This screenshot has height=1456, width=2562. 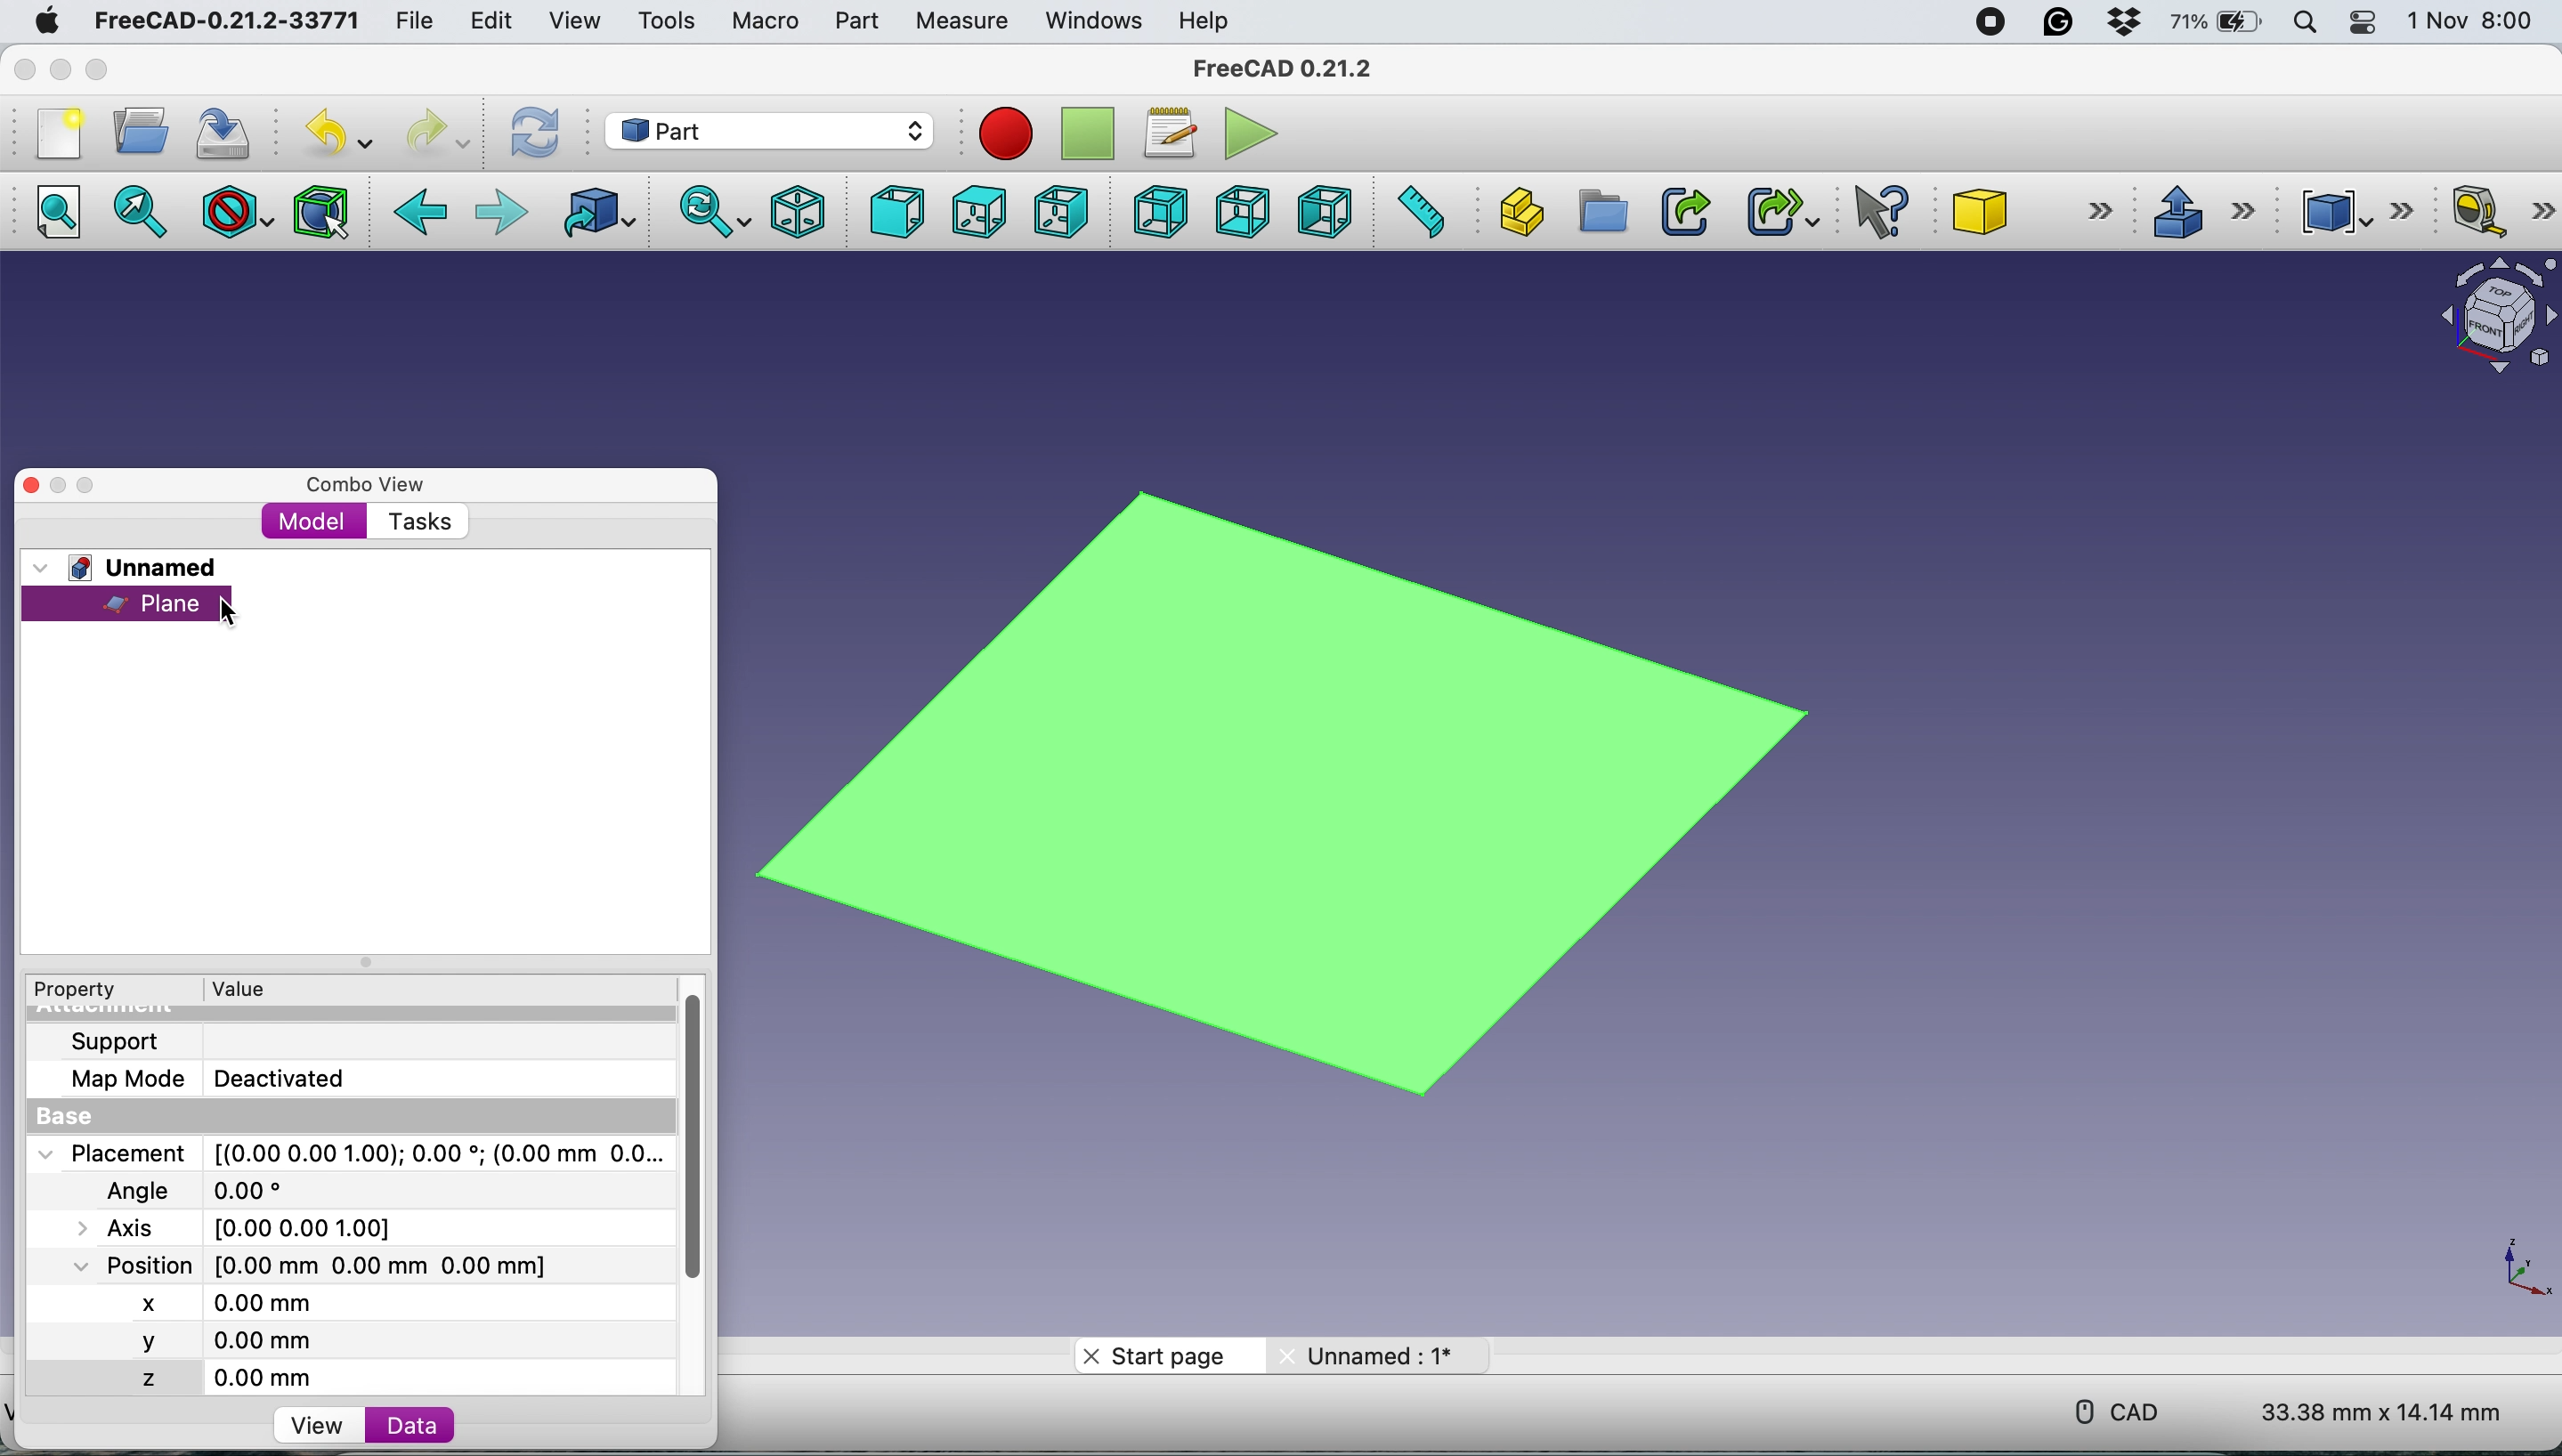 What do you see at coordinates (1205, 21) in the screenshot?
I see `help` at bounding box center [1205, 21].